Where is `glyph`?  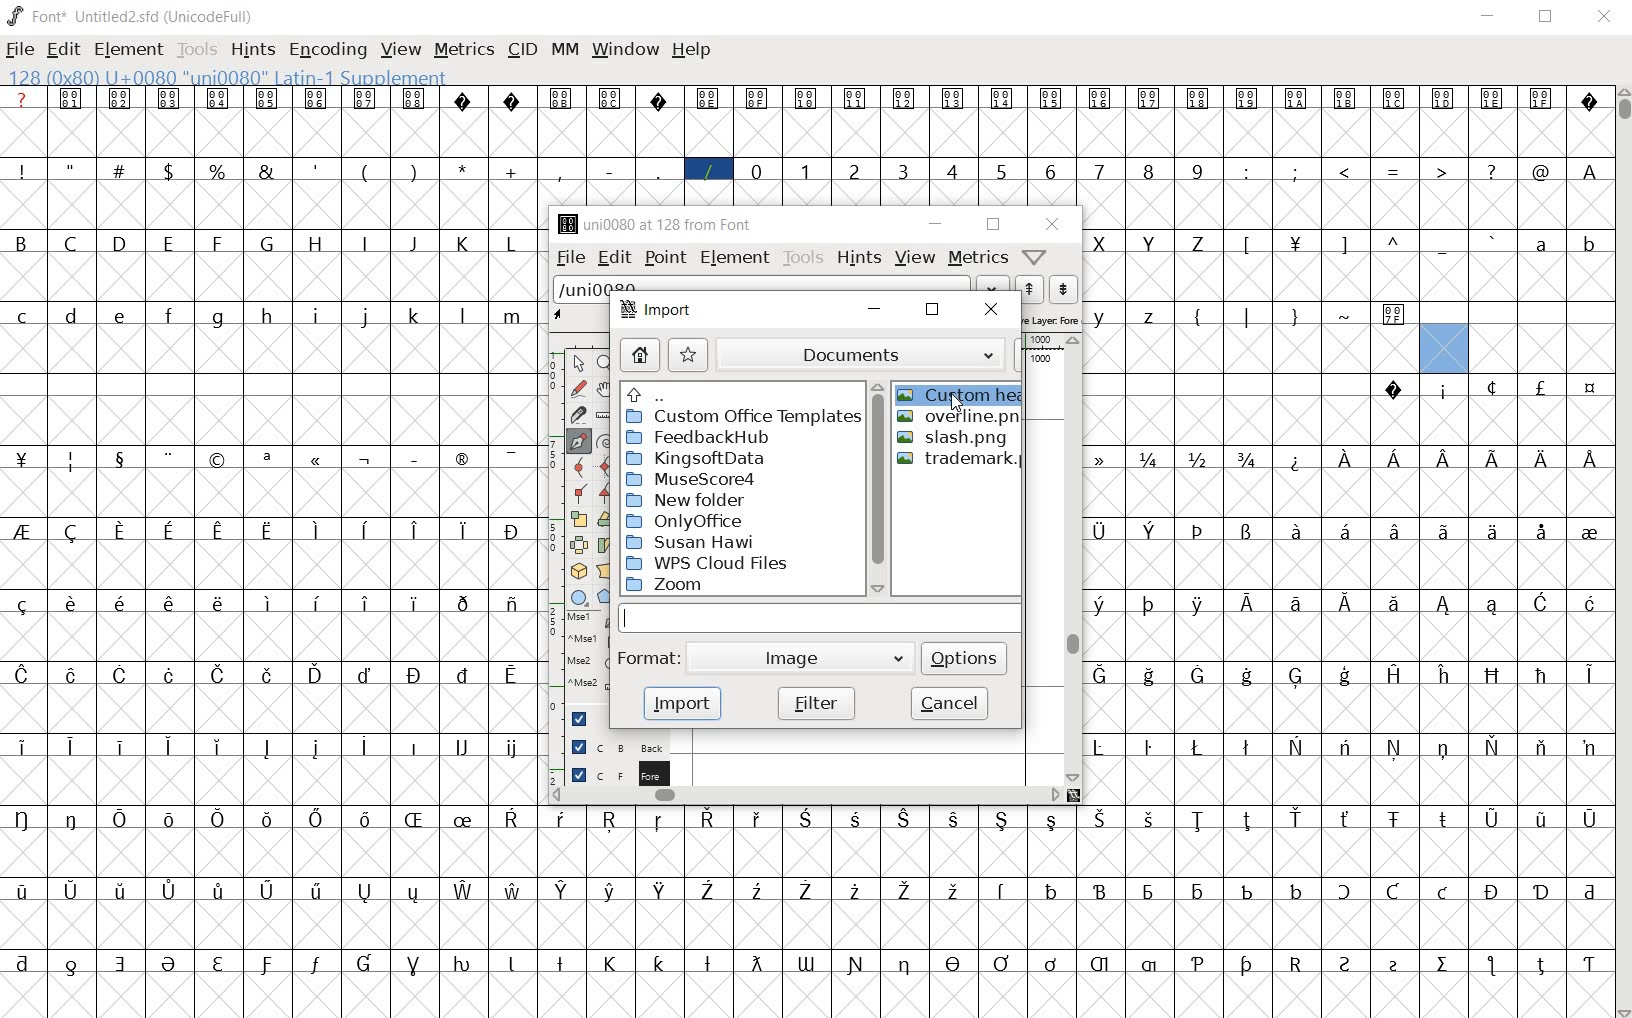 glyph is located at coordinates (318, 461).